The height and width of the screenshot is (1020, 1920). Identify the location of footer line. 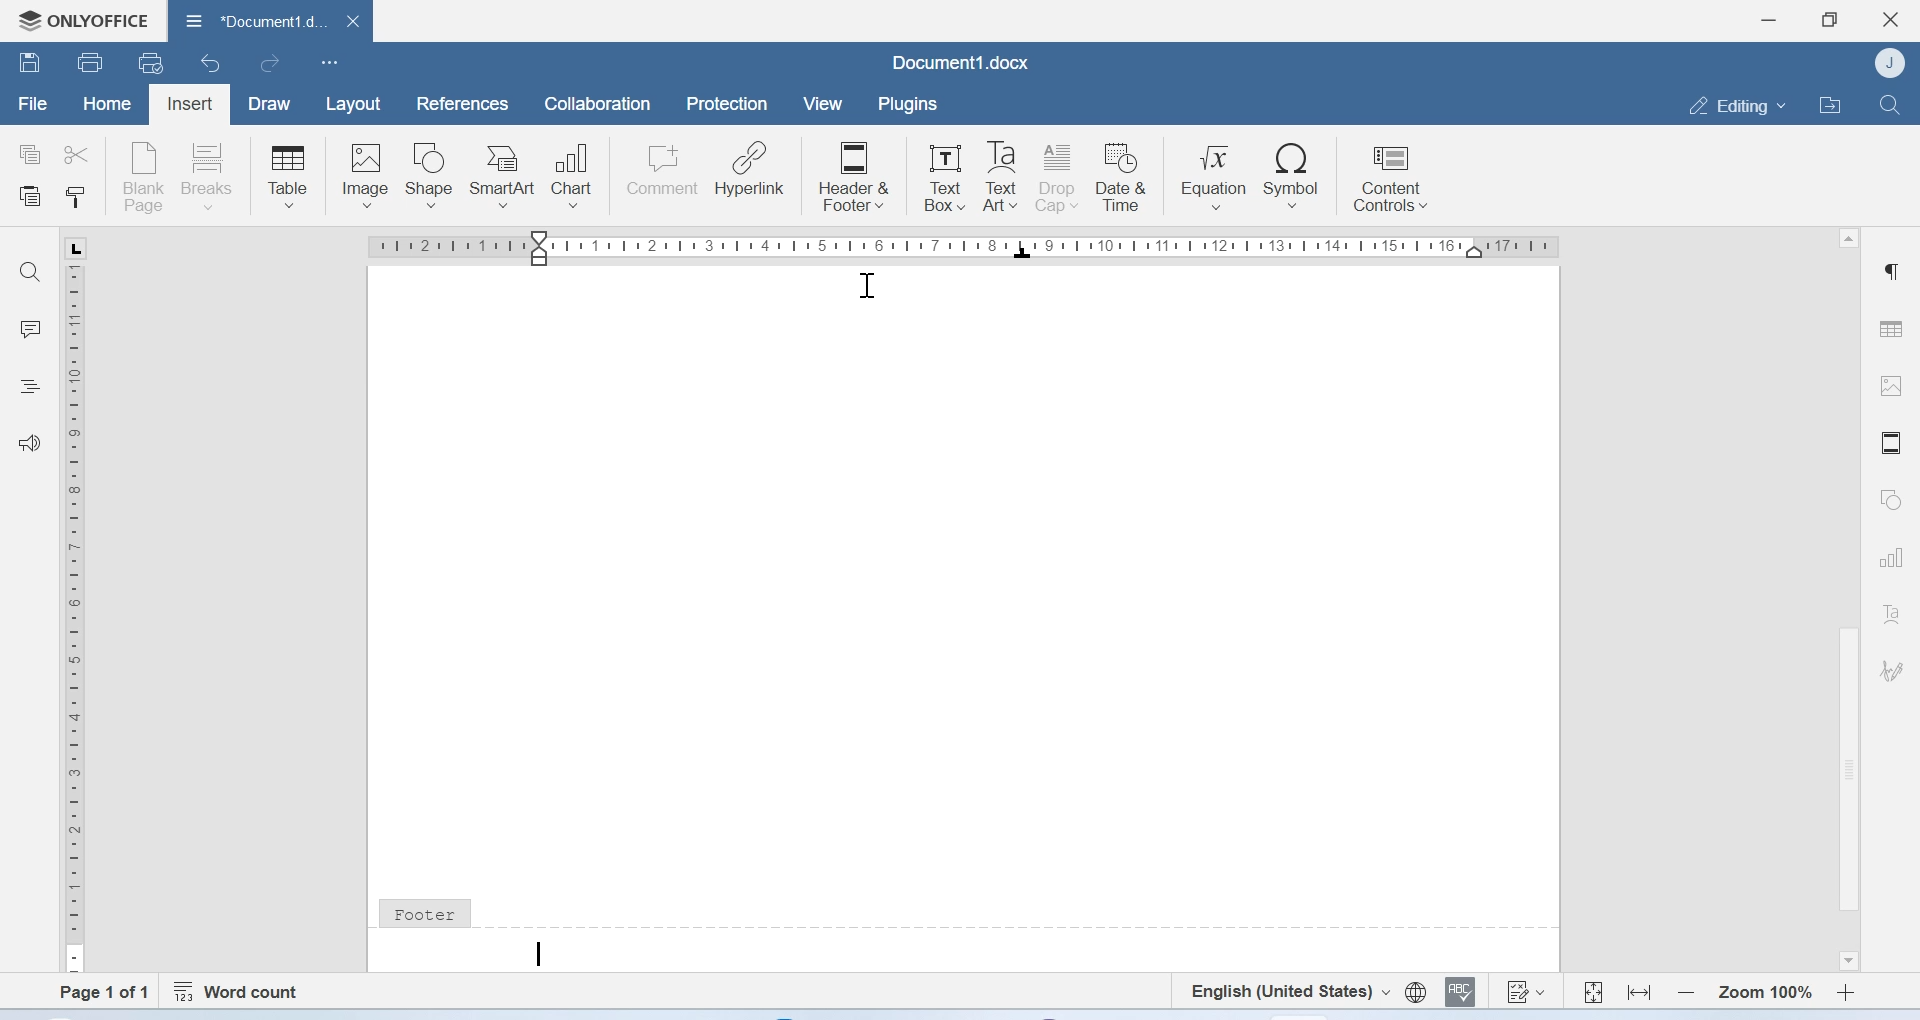
(1031, 922).